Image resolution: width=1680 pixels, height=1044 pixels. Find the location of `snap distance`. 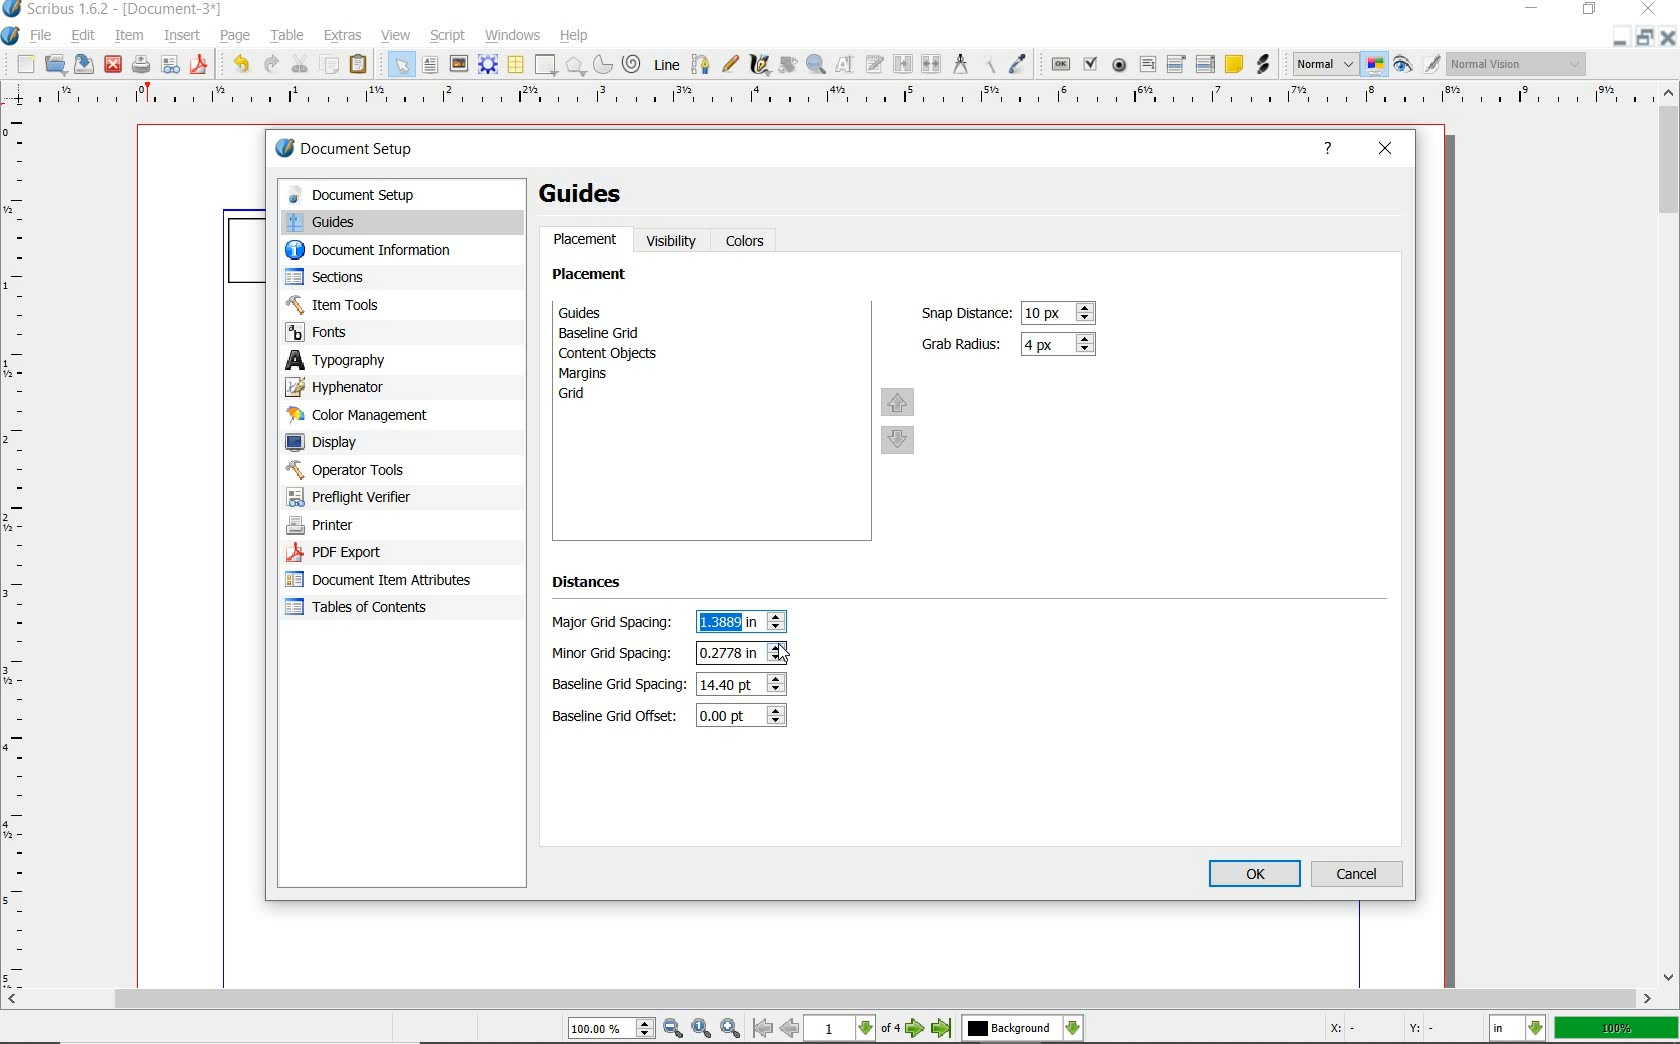

snap distance is located at coordinates (1060, 313).